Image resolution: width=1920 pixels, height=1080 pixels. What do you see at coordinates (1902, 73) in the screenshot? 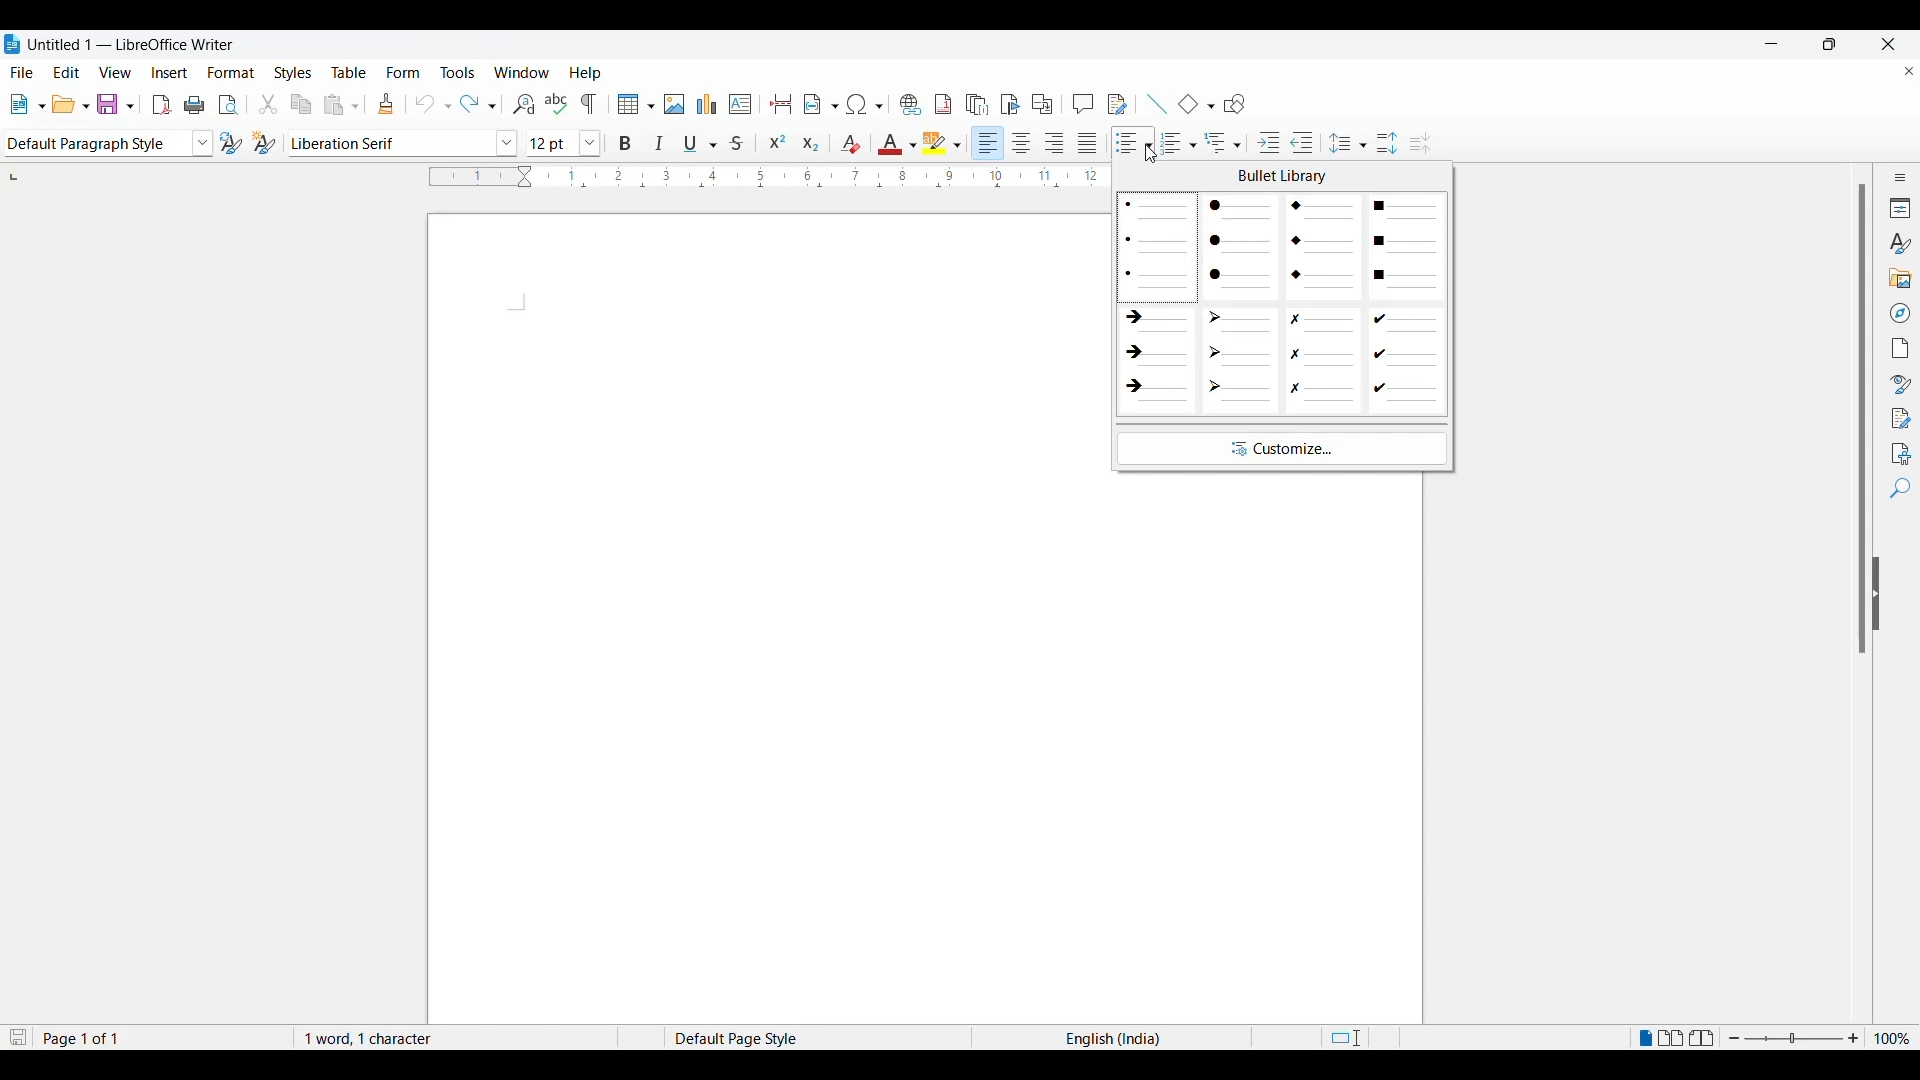
I see `close` at bounding box center [1902, 73].